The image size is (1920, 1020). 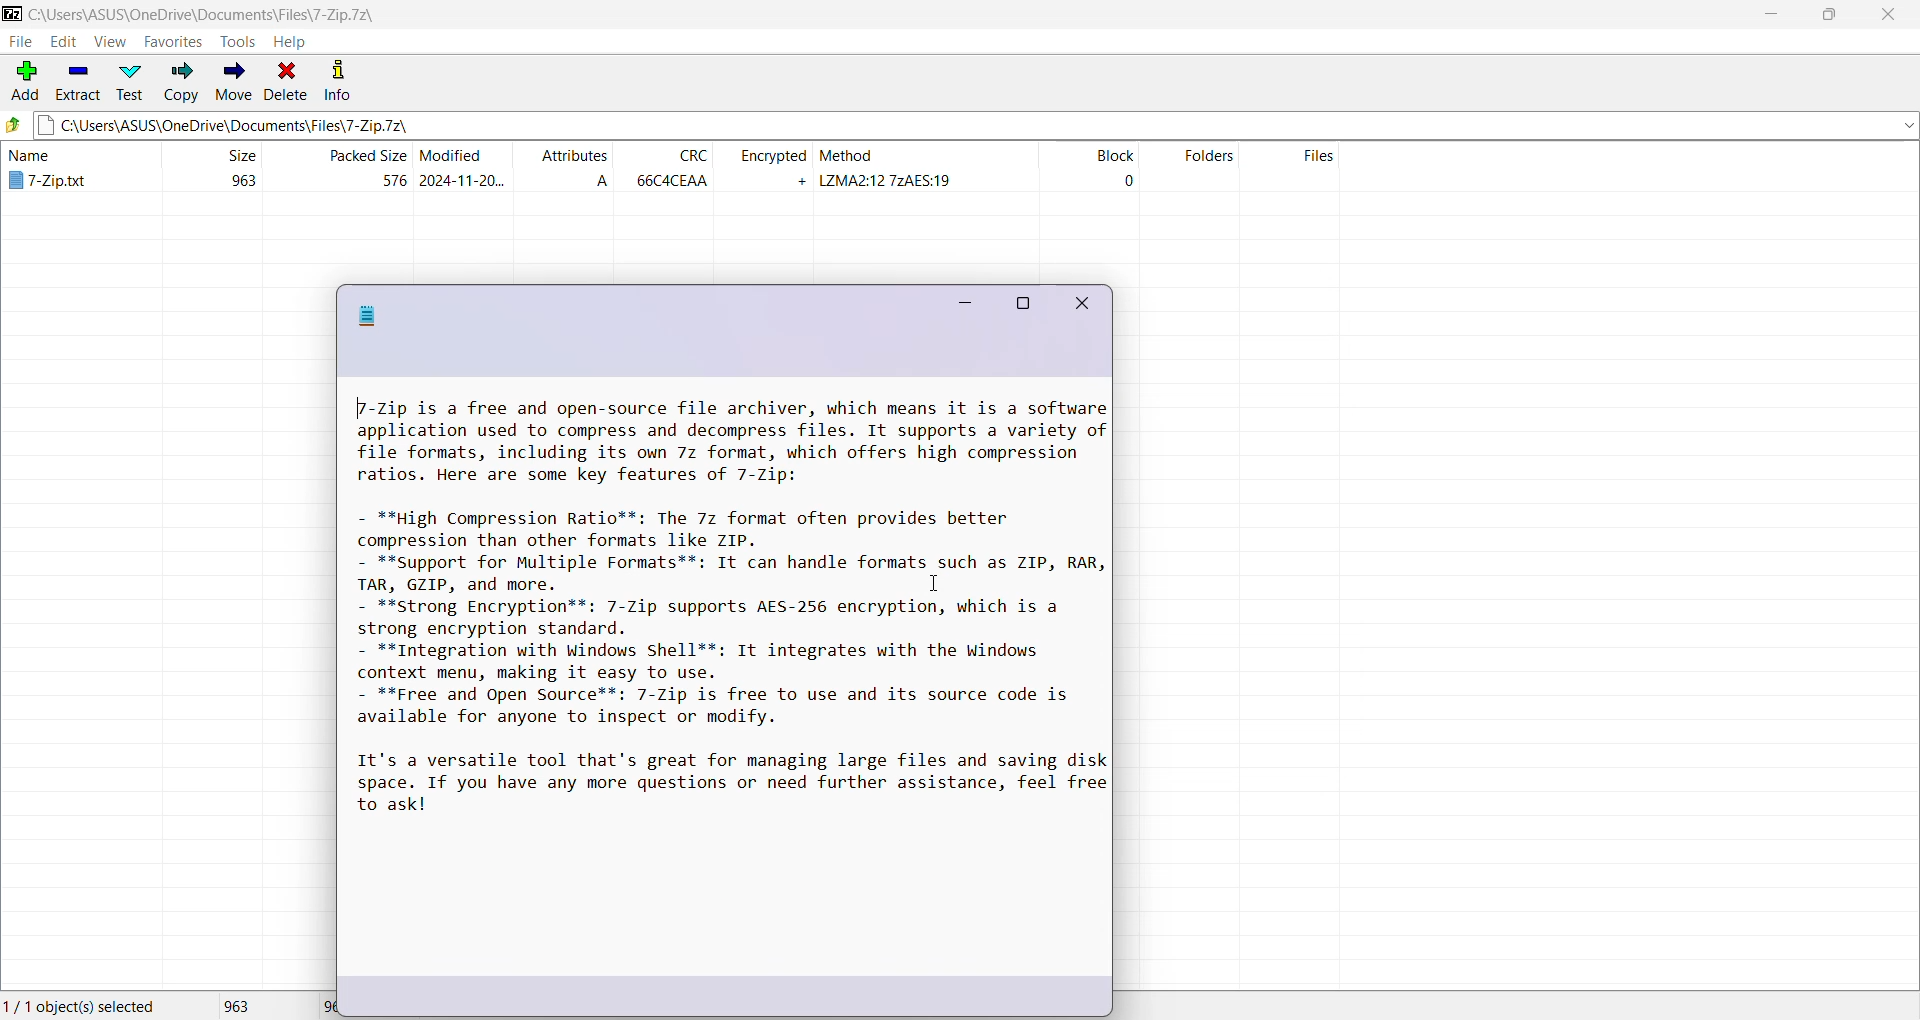 What do you see at coordinates (14, 124) in the screenshot?
I see `Move Up one level` at bounding box center [14, 124].